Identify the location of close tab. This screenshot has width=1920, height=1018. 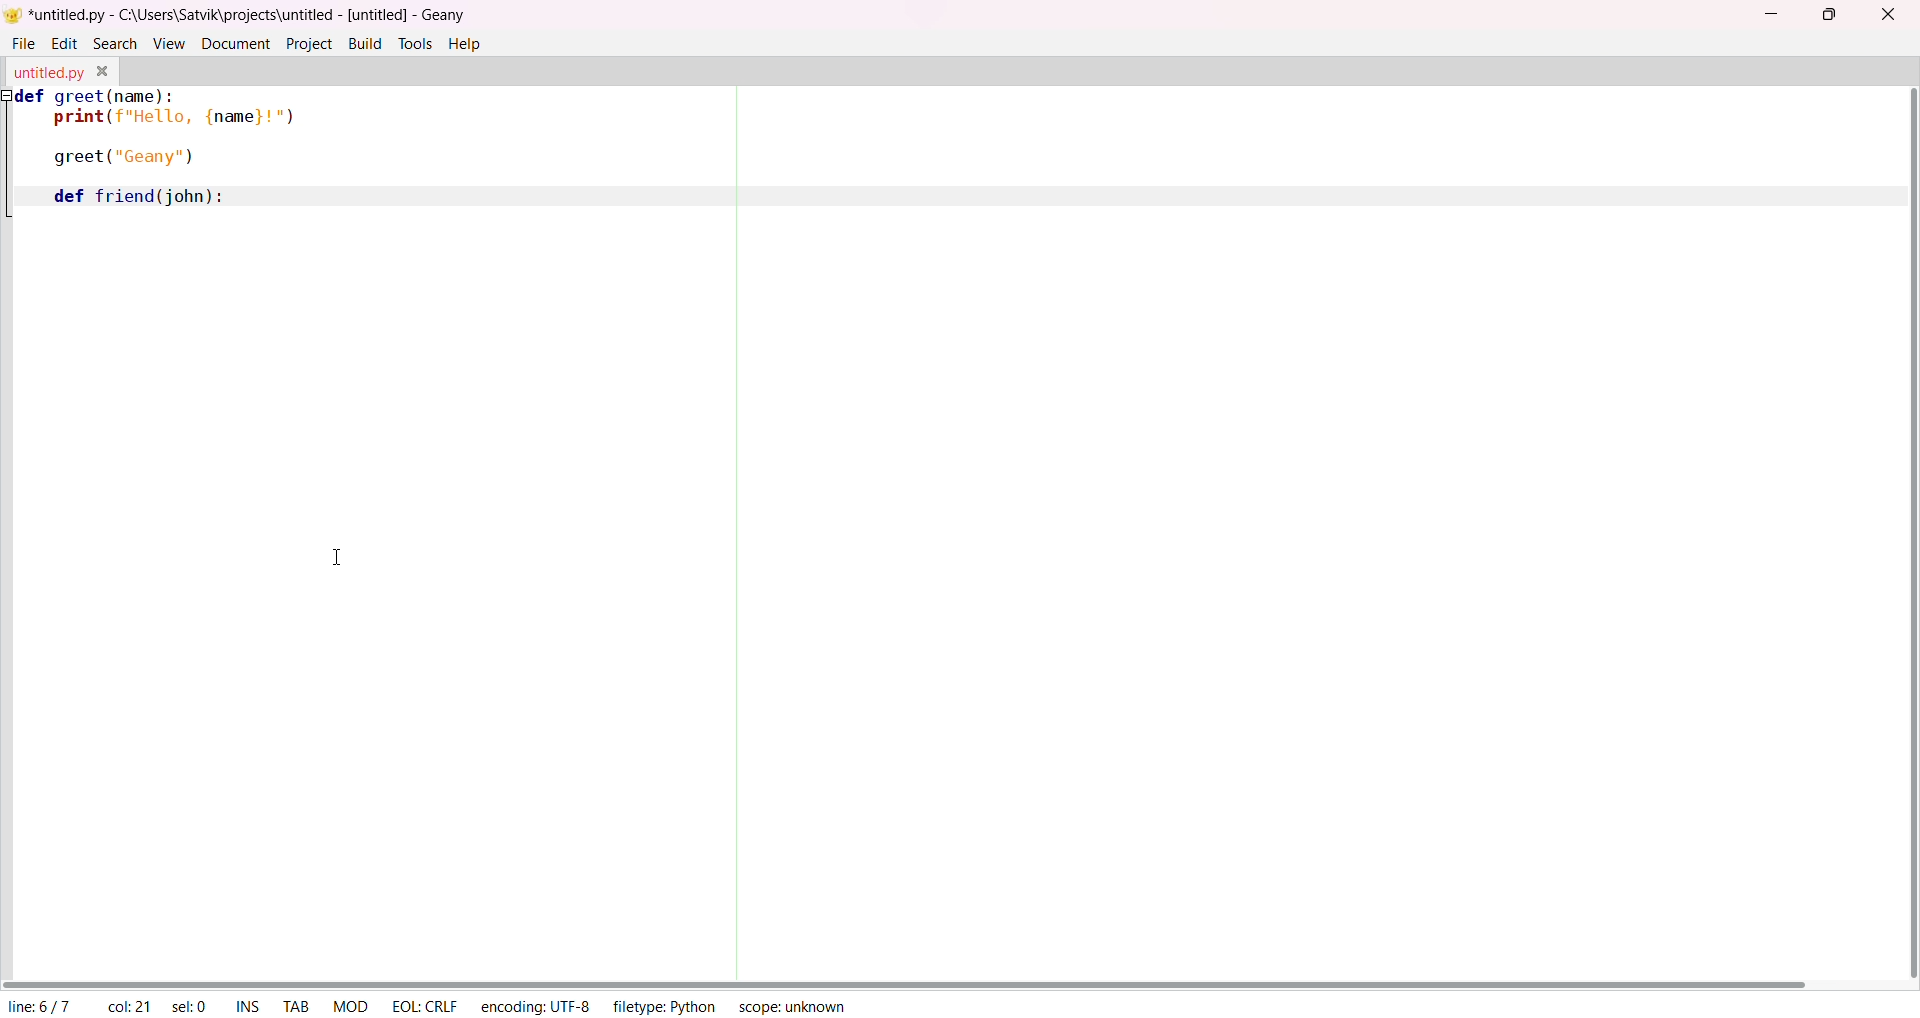
(102, 69).